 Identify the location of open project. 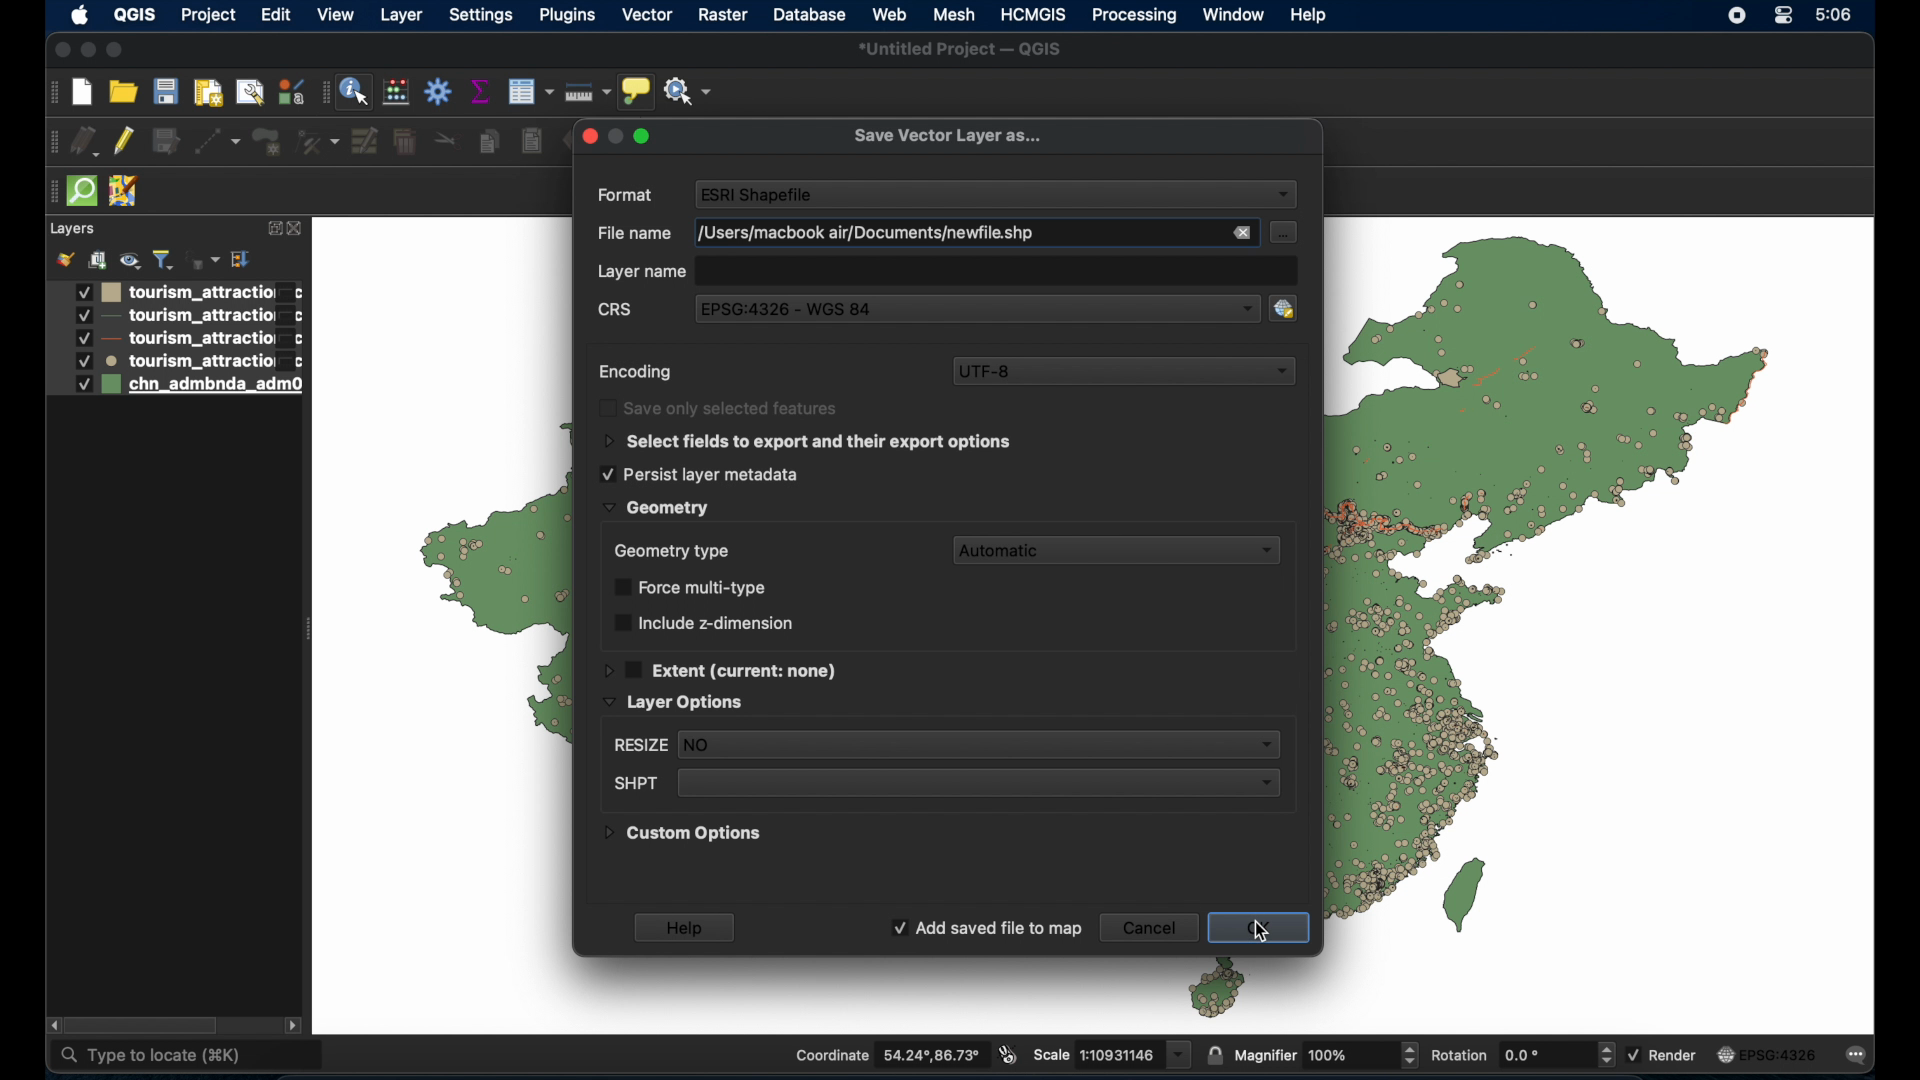
(123, 90).